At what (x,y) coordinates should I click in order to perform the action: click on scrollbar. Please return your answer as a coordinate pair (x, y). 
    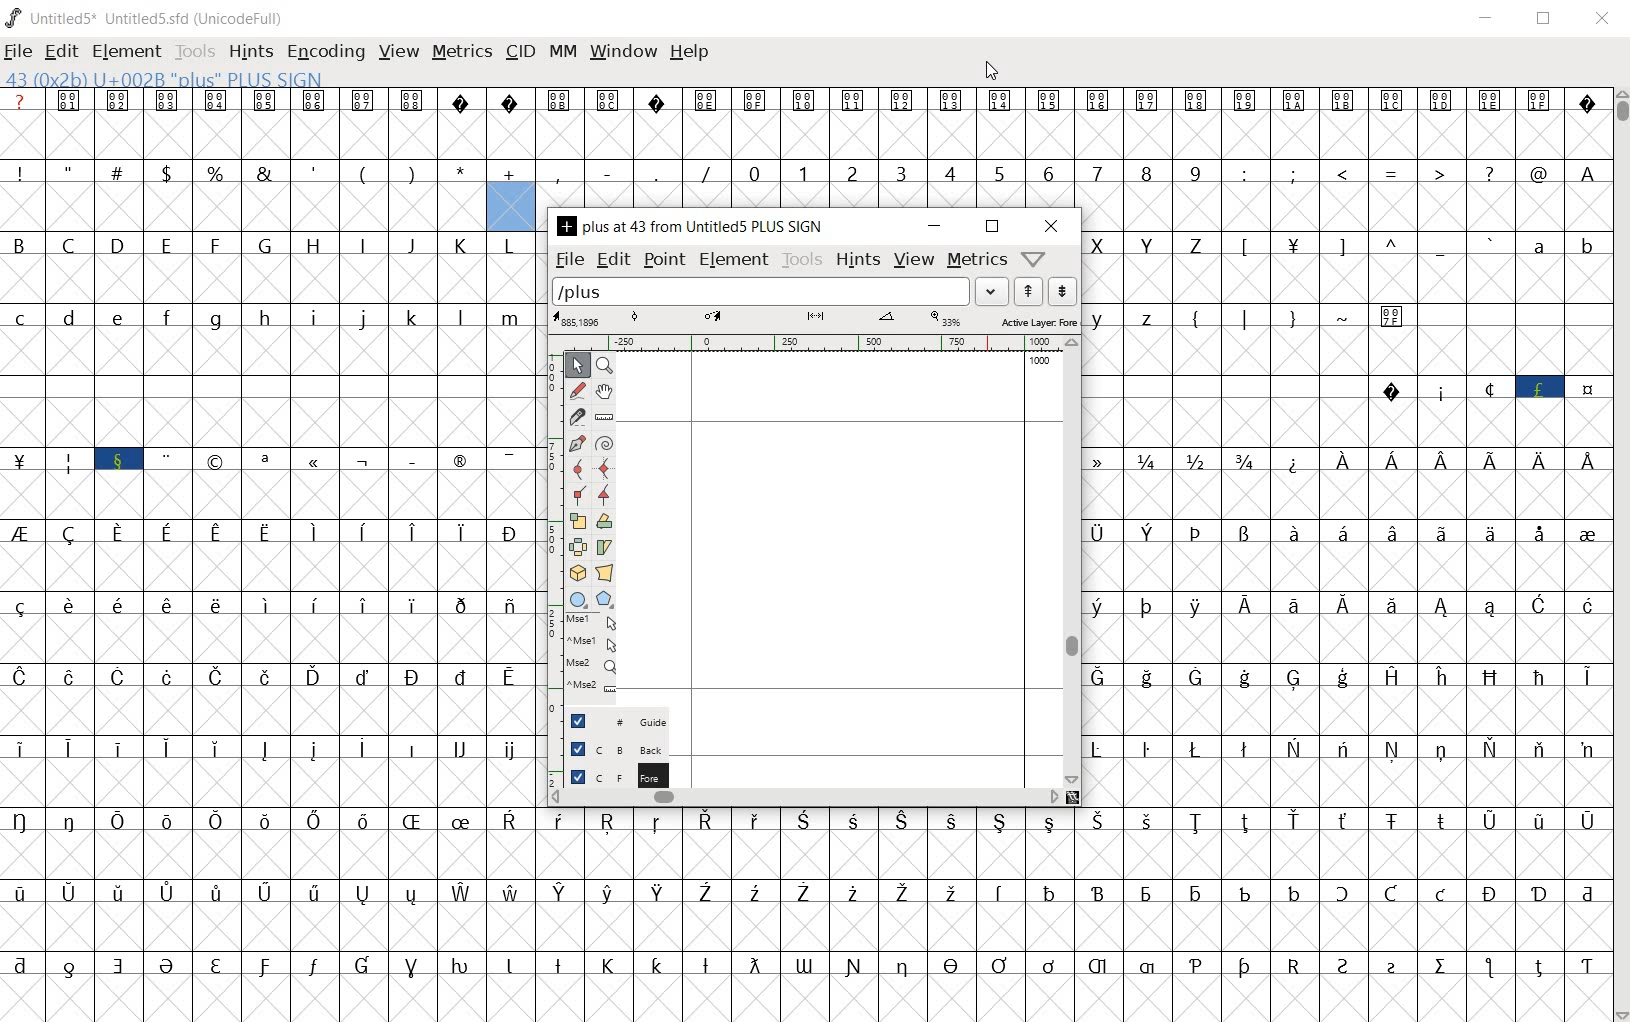
    Looking at the image, I should click on (1620, 553).